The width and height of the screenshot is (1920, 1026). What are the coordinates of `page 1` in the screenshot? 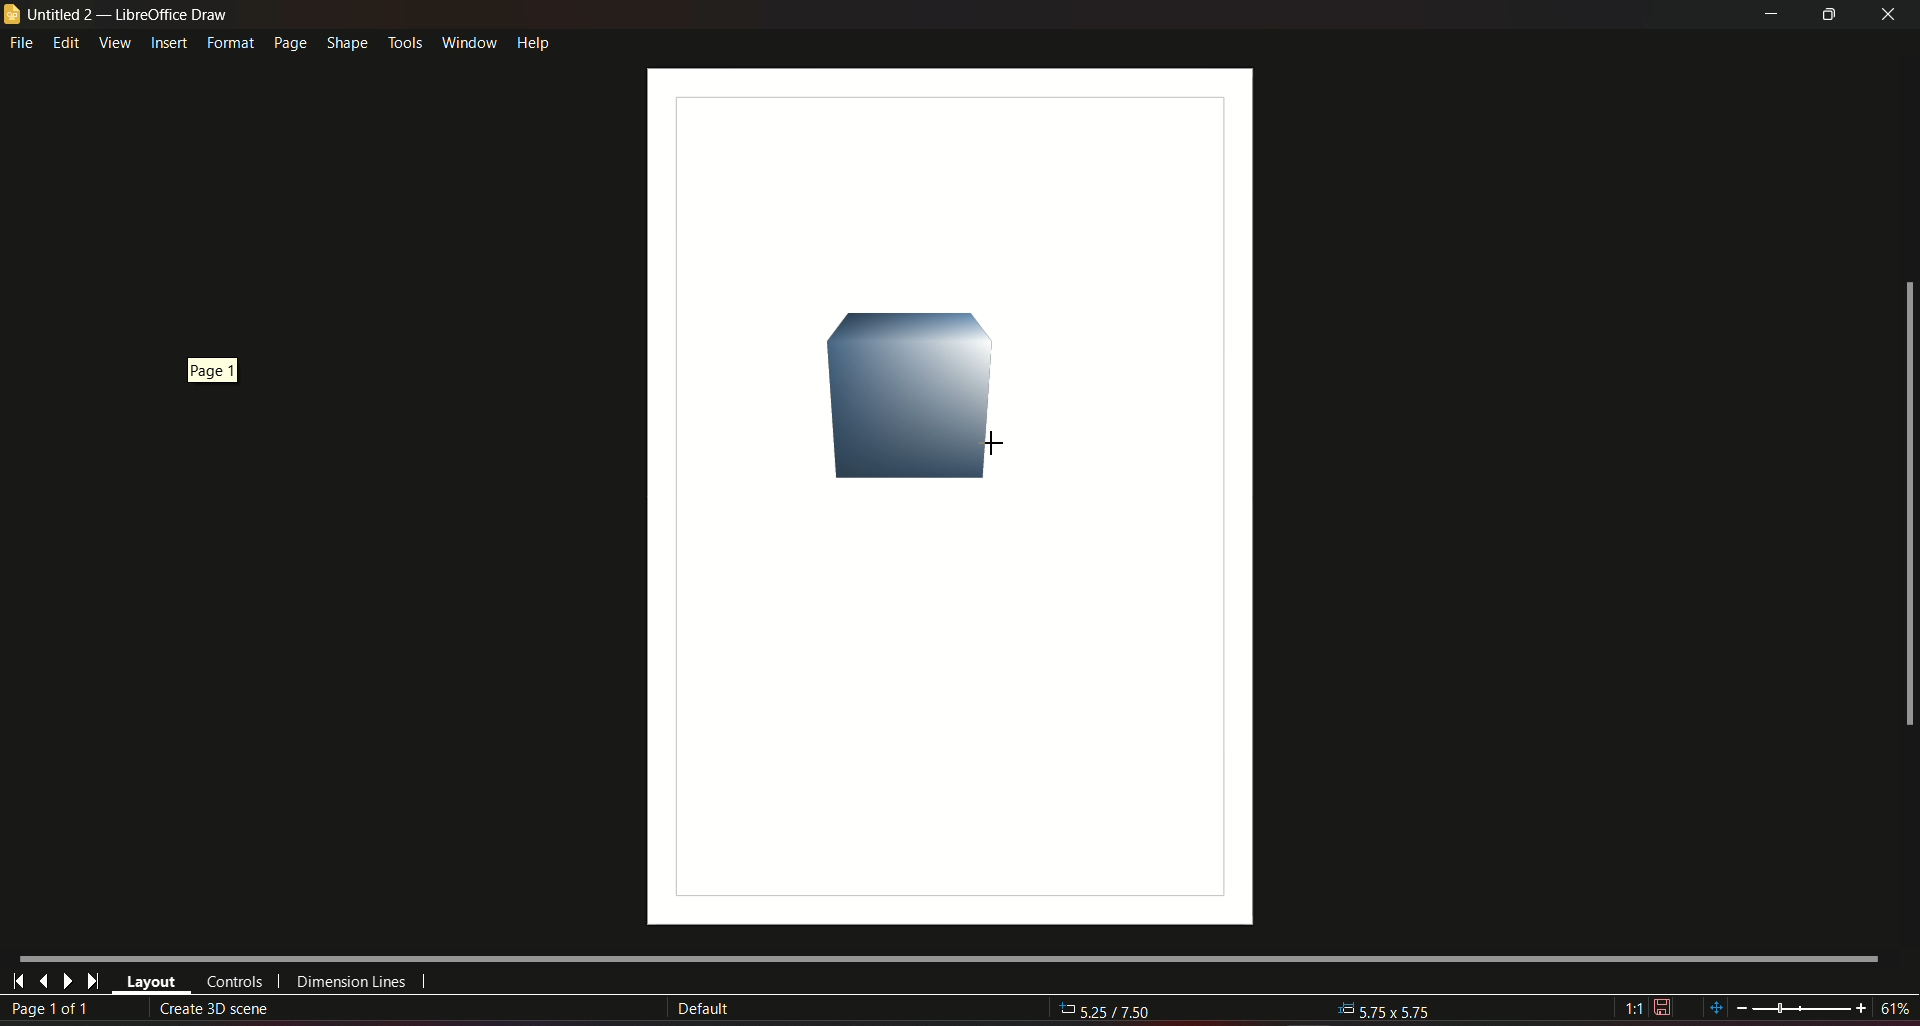 It's located at (216, 375).